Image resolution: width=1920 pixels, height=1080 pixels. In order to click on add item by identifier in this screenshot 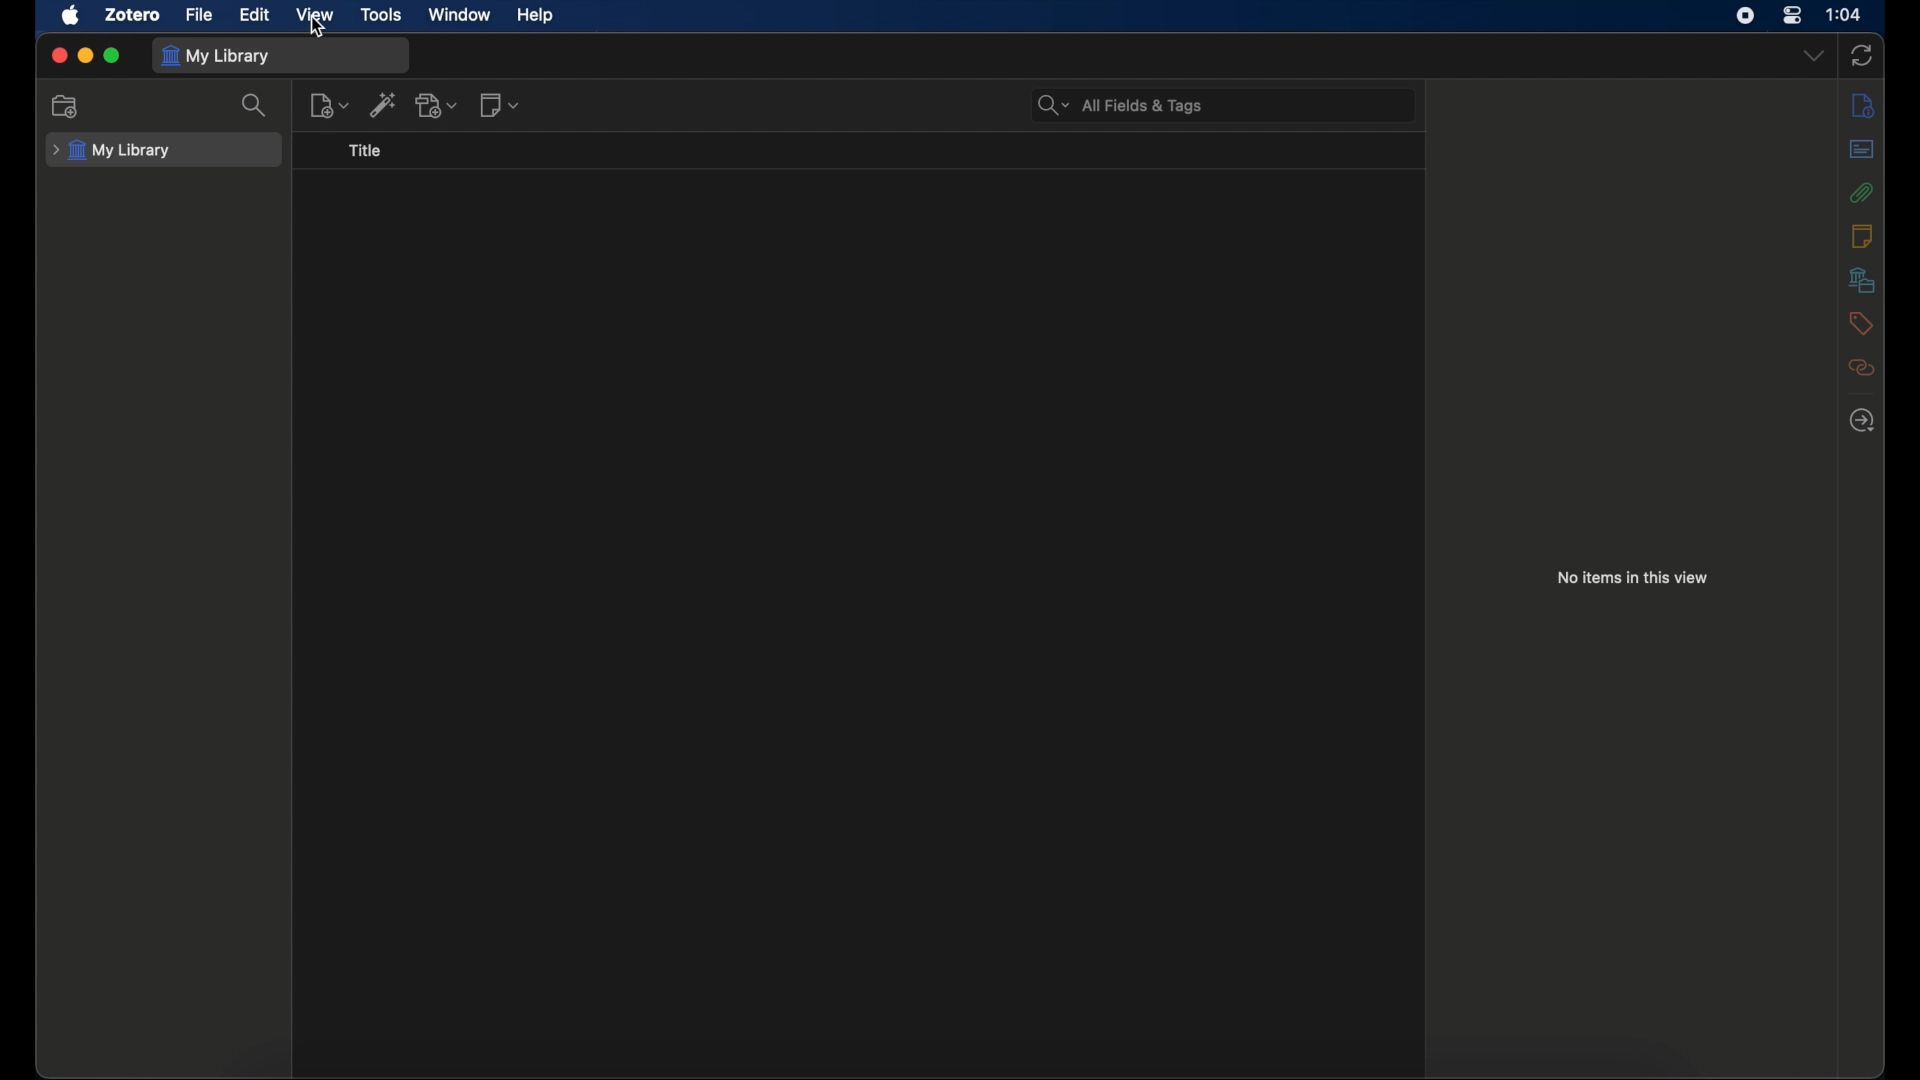, I will do `click(384, 104)`.